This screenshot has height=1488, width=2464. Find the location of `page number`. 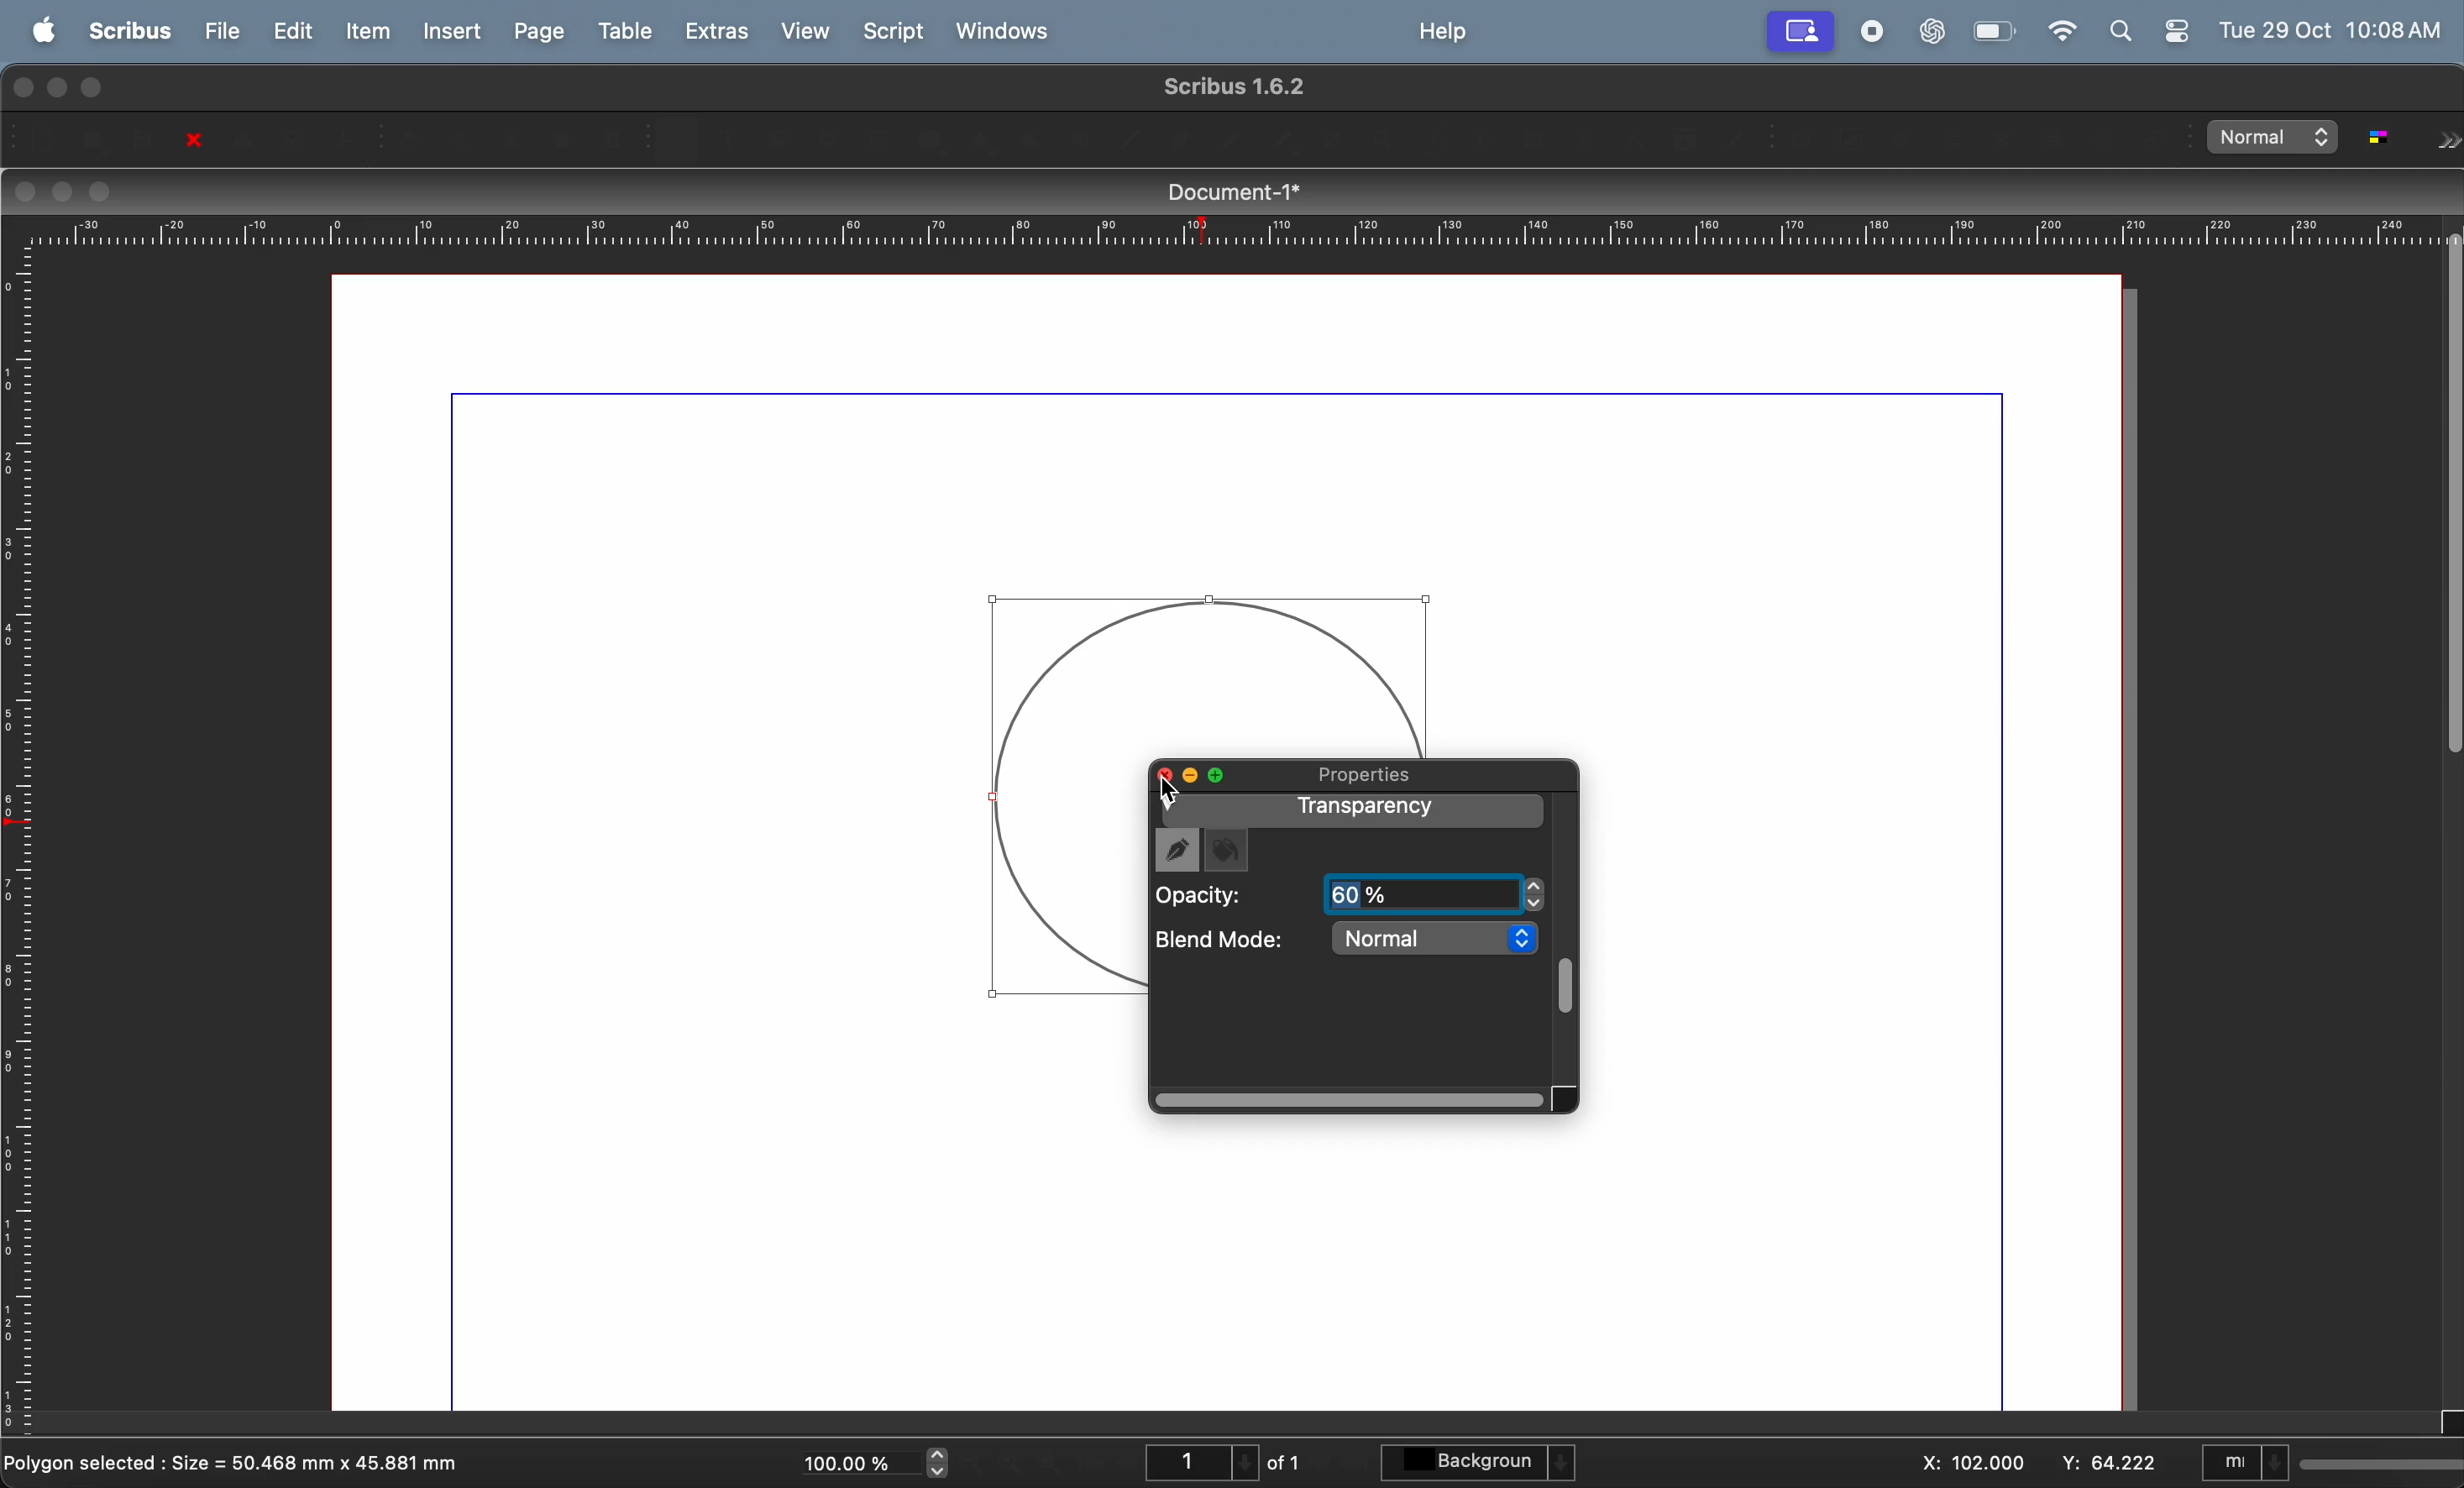

page number is located at coordinates (1222, 1462).